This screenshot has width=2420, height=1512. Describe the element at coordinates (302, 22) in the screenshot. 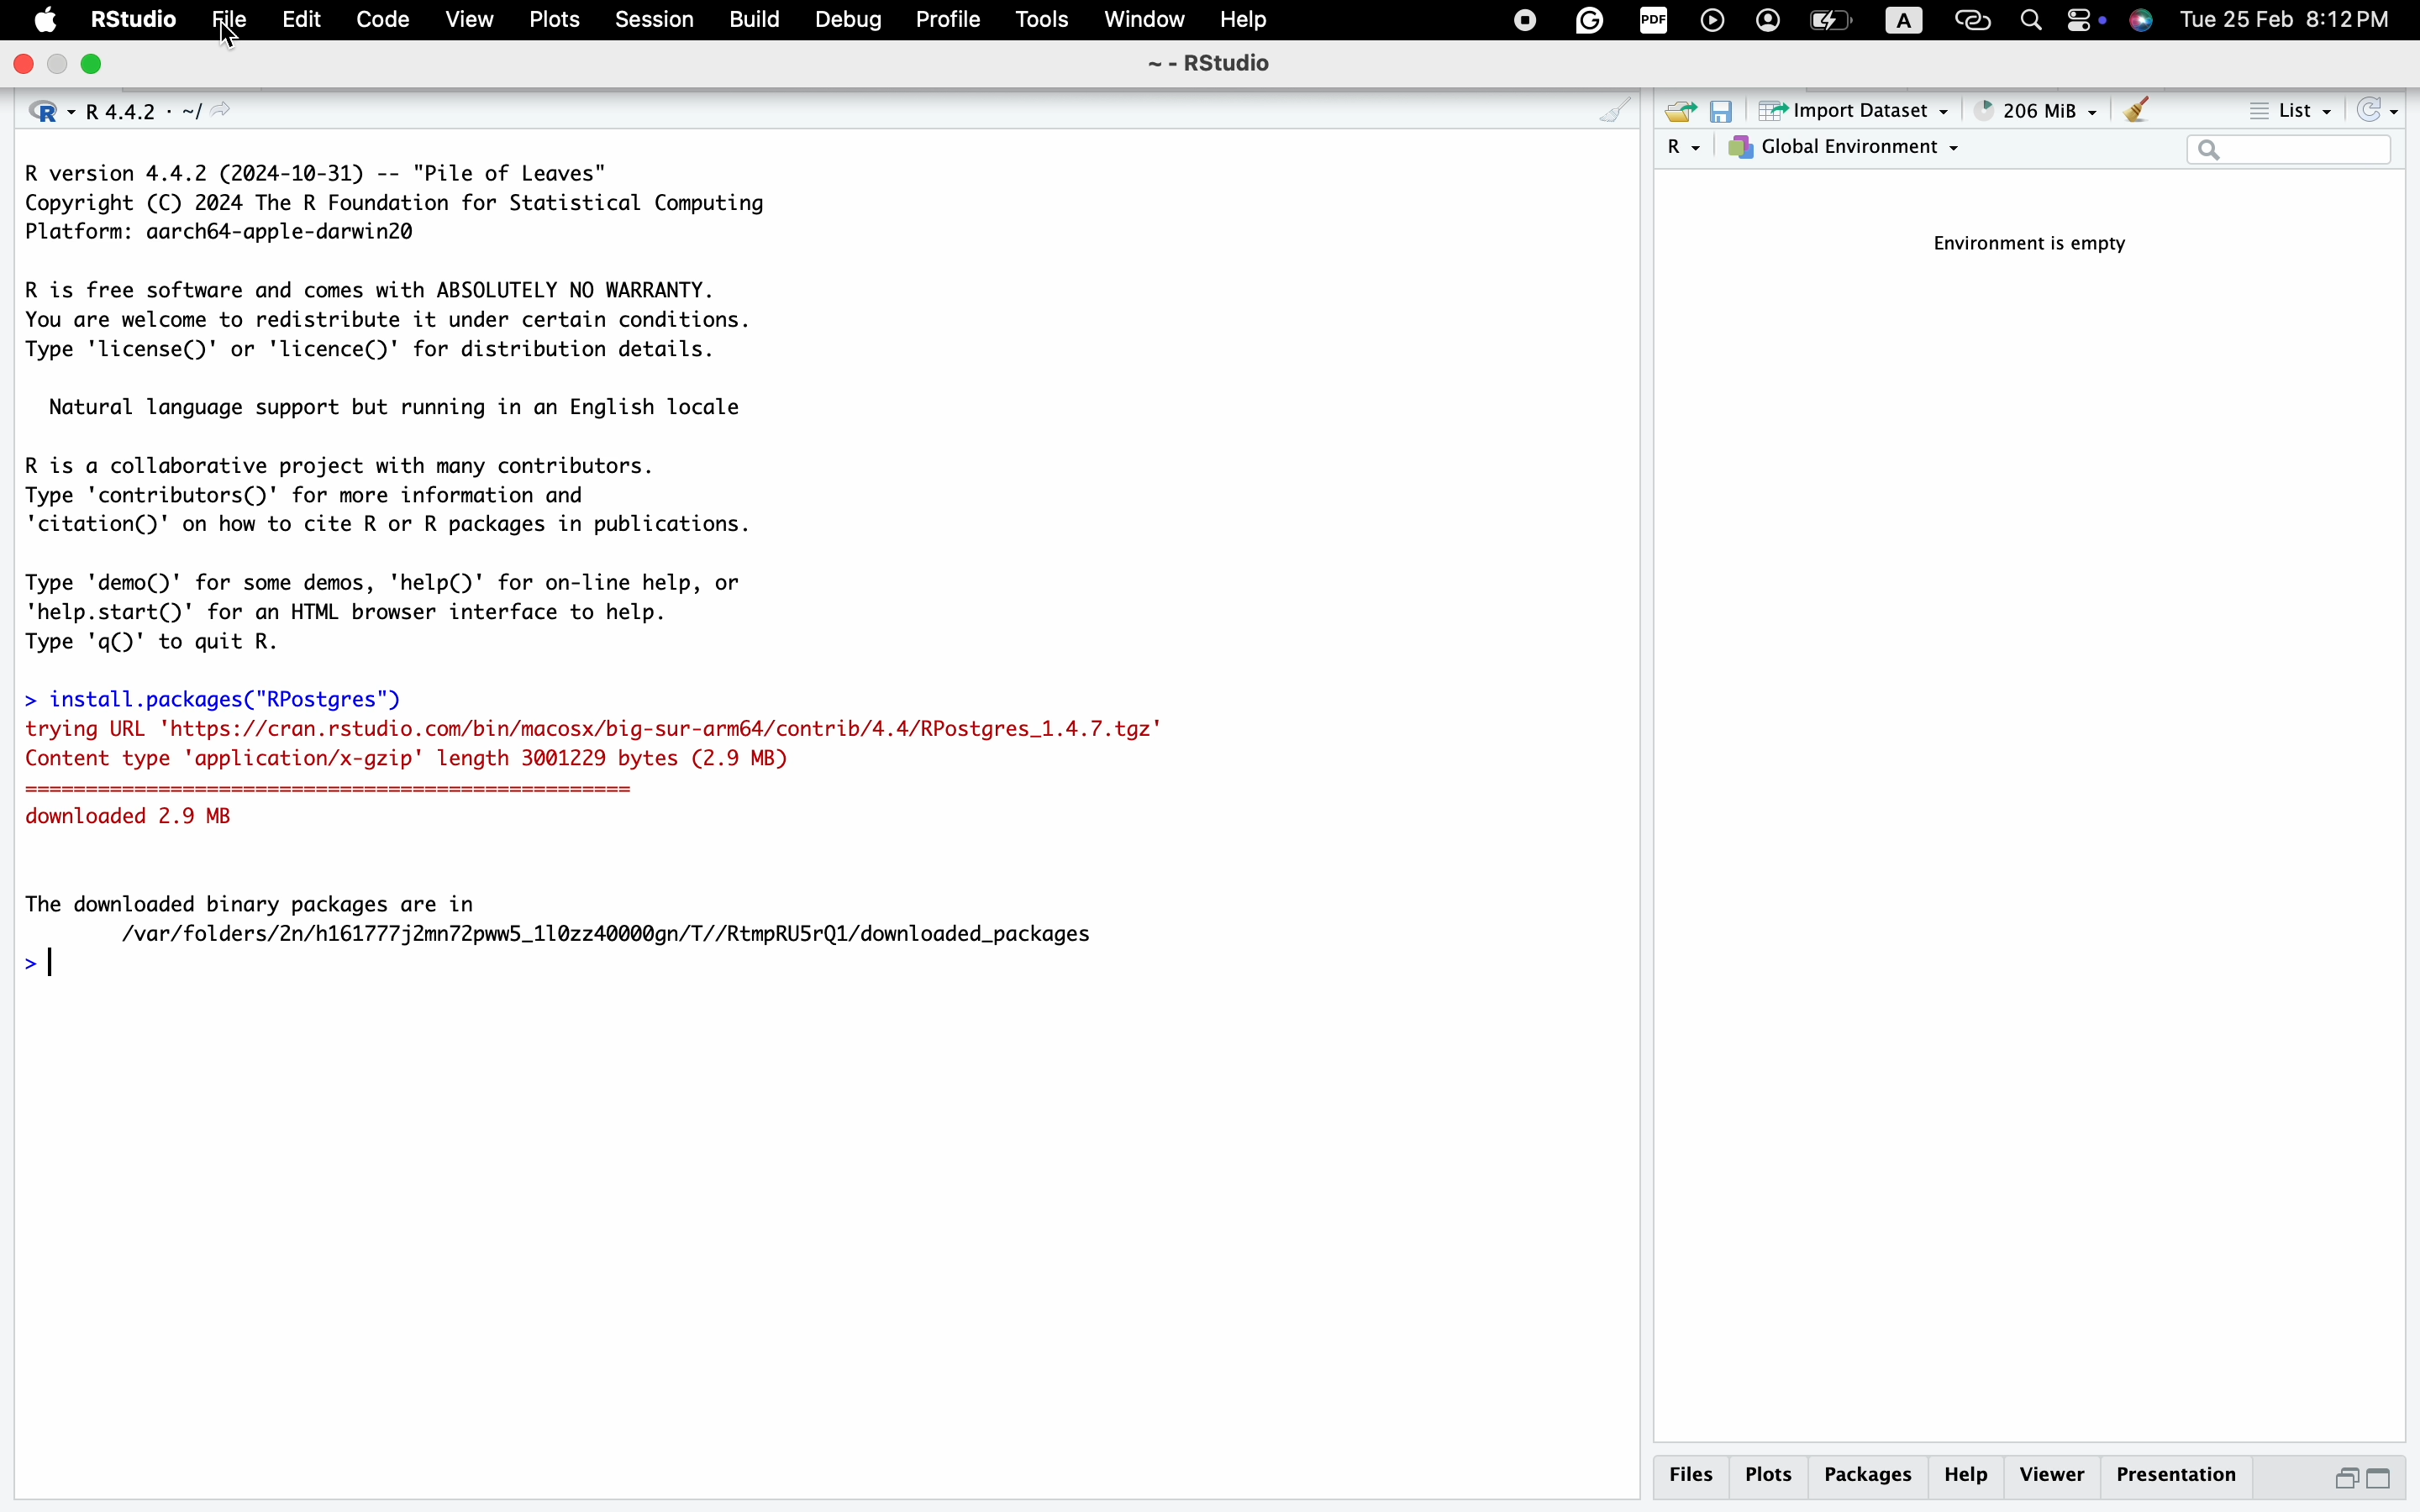

I see `edit` at that location.